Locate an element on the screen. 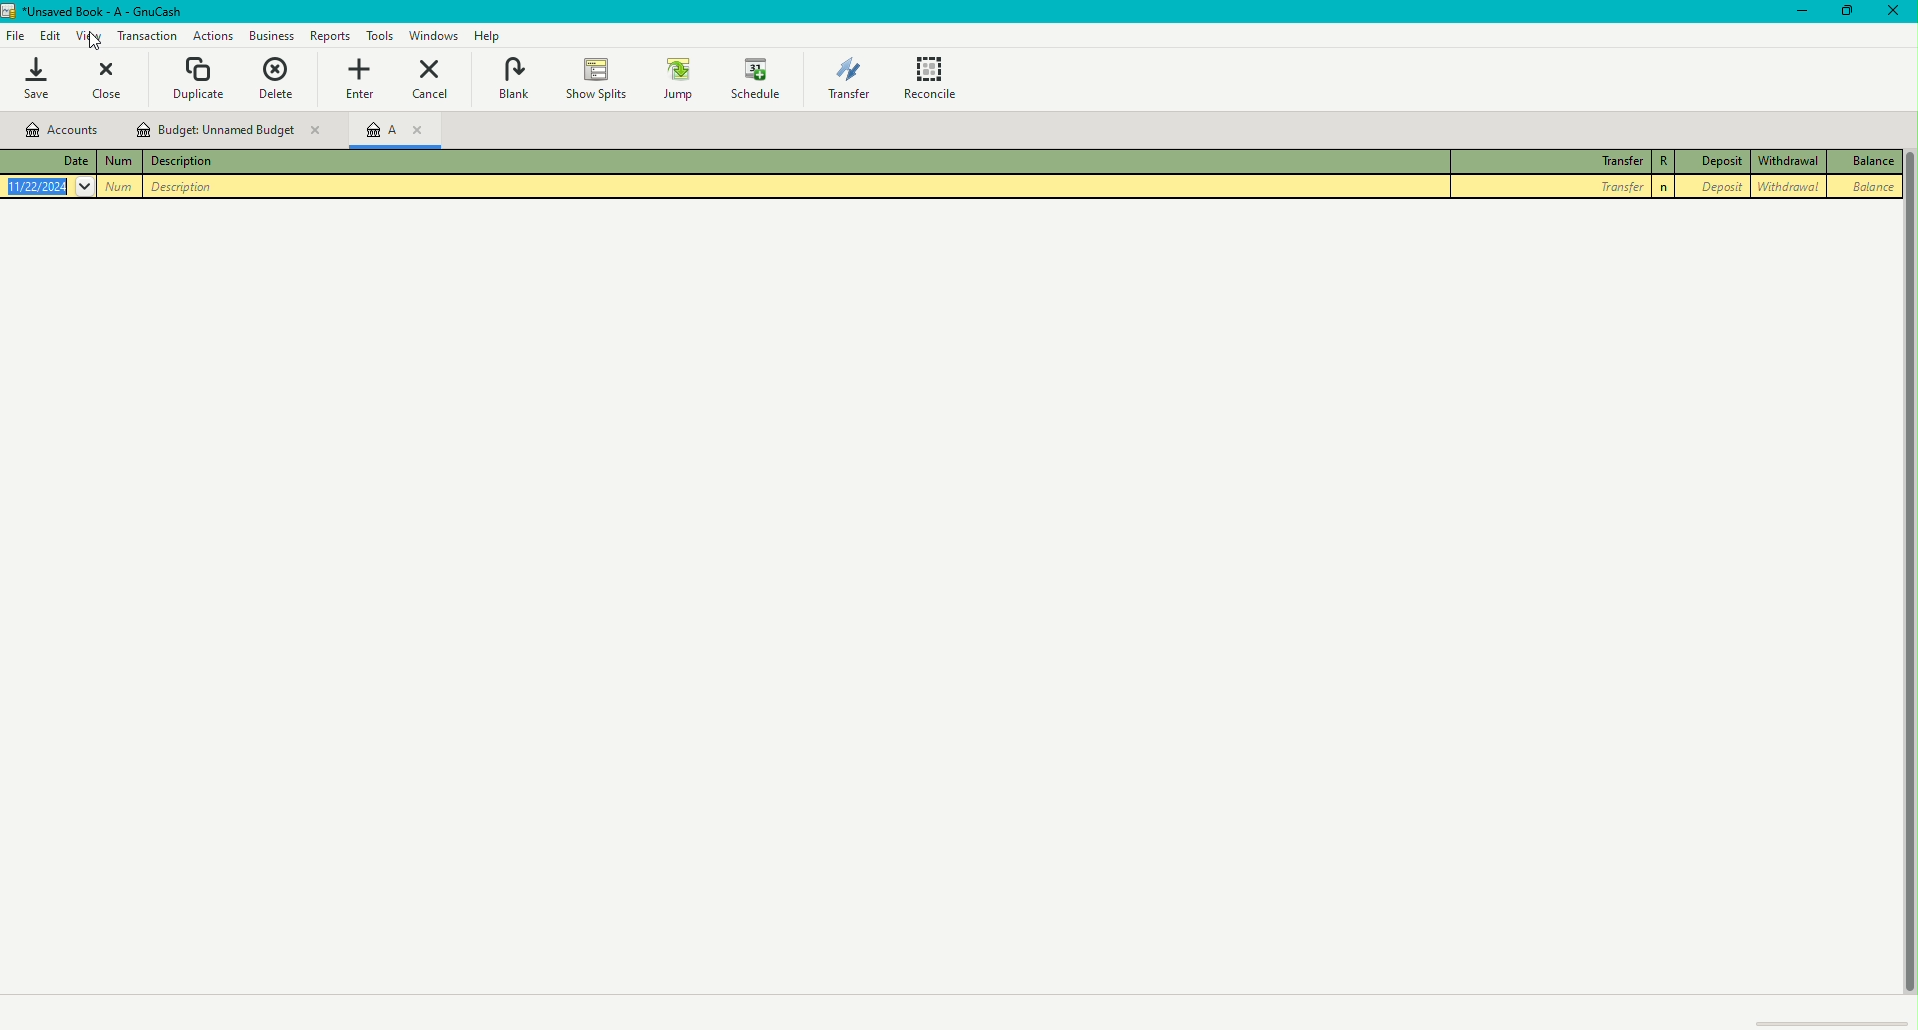  Account A is located at coordinates (392, 134).